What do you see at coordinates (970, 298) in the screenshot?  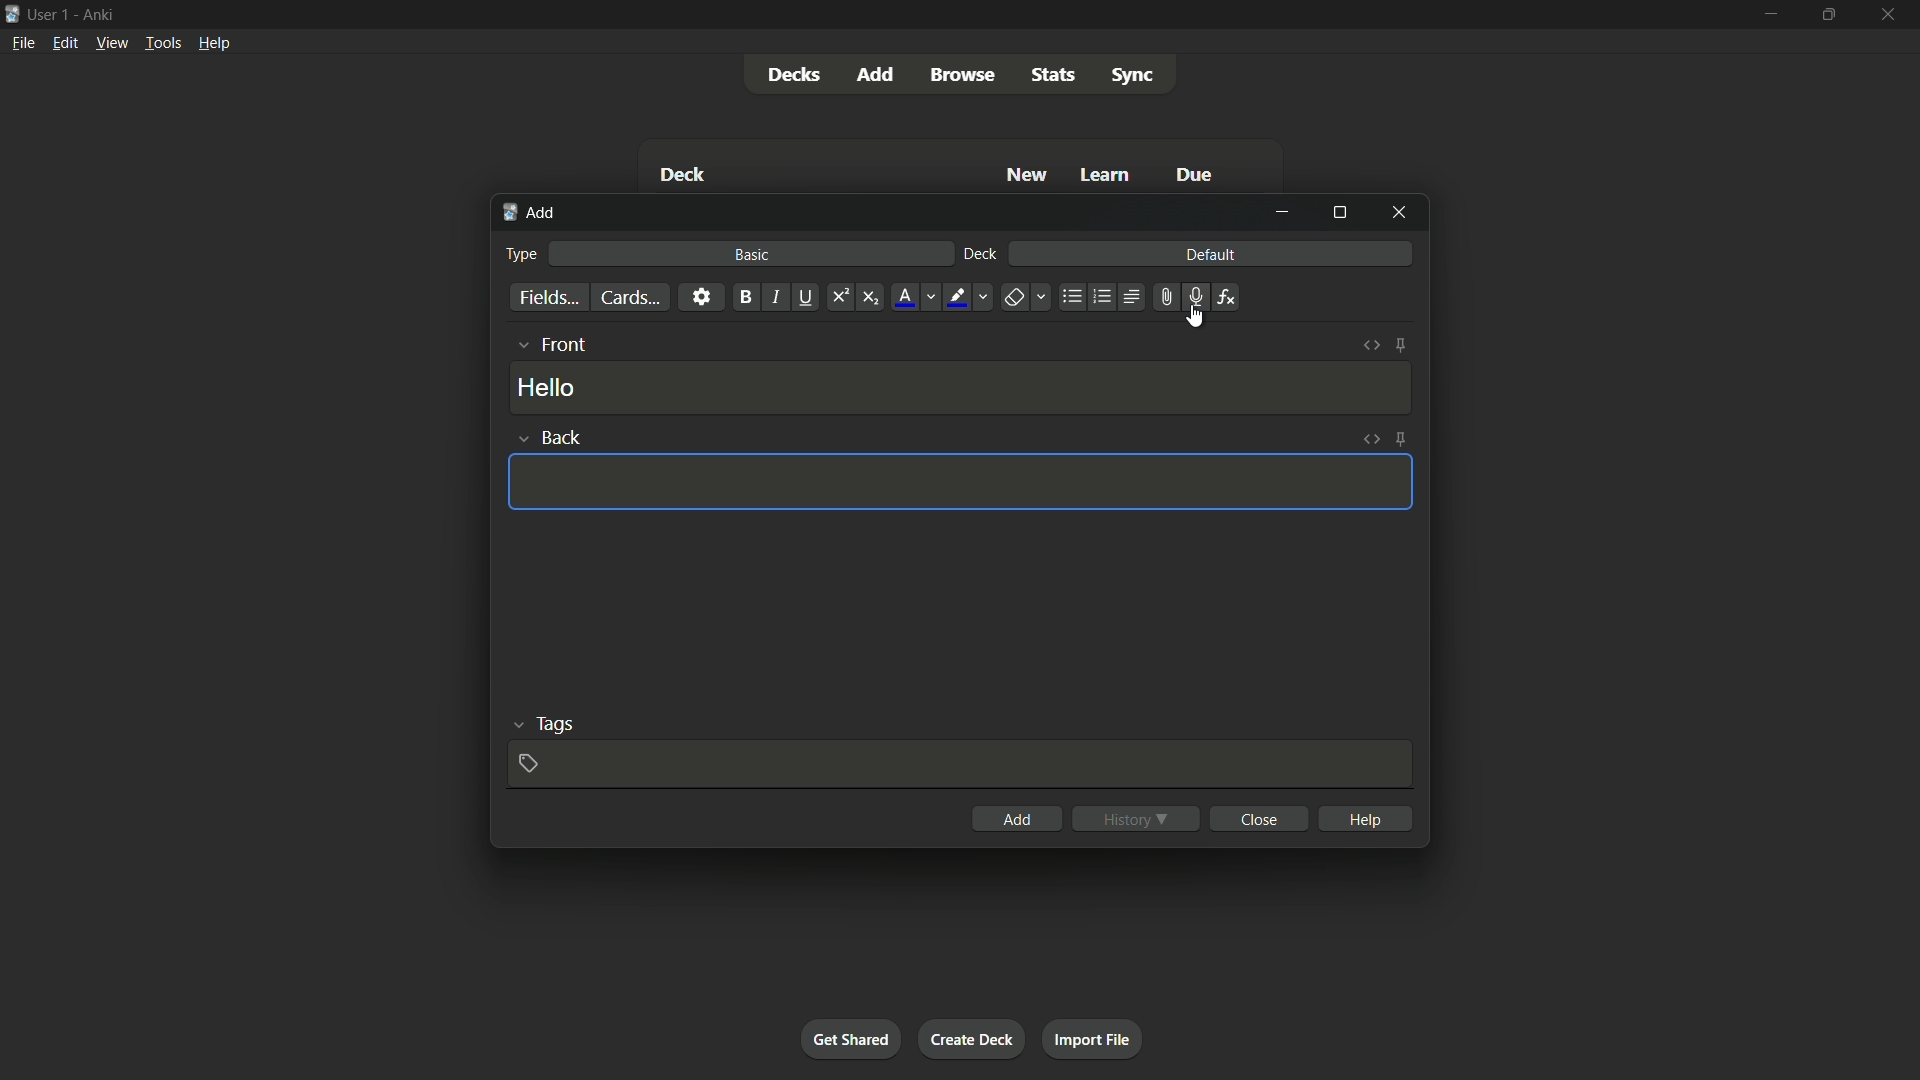 I see `highlight text` at bounding box center [970, 298].